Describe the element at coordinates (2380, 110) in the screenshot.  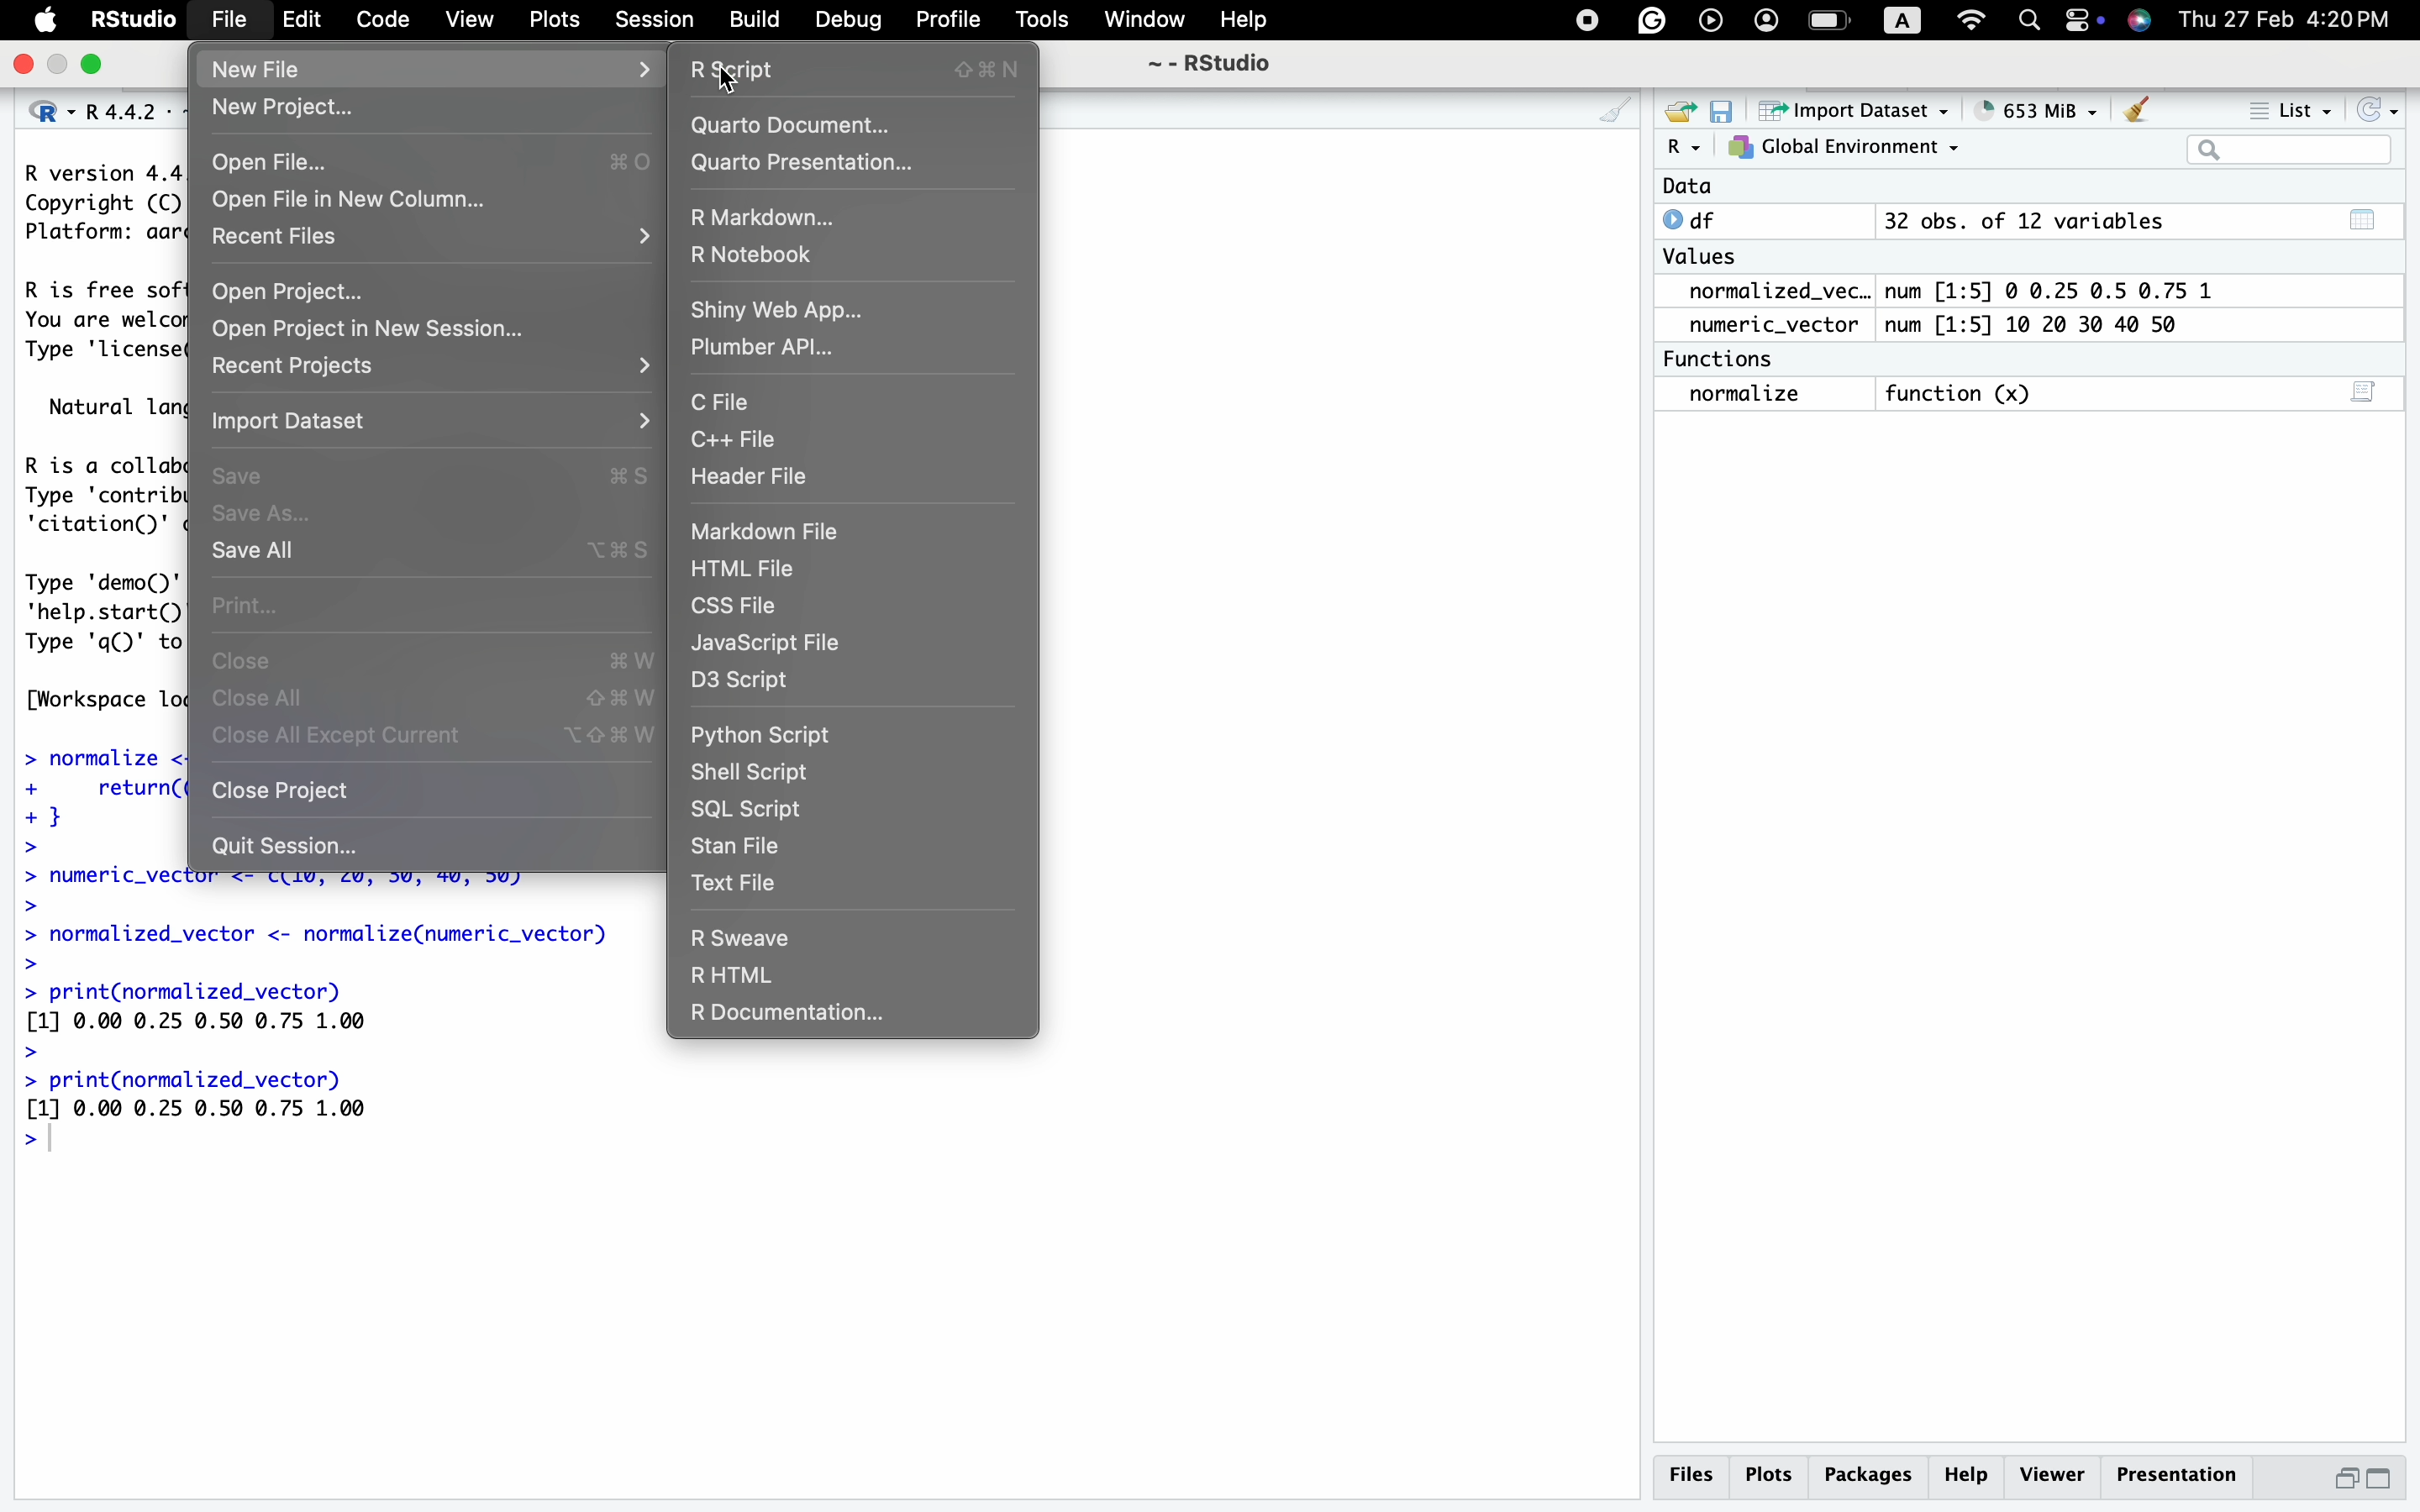
I see `Refresh` at that location.